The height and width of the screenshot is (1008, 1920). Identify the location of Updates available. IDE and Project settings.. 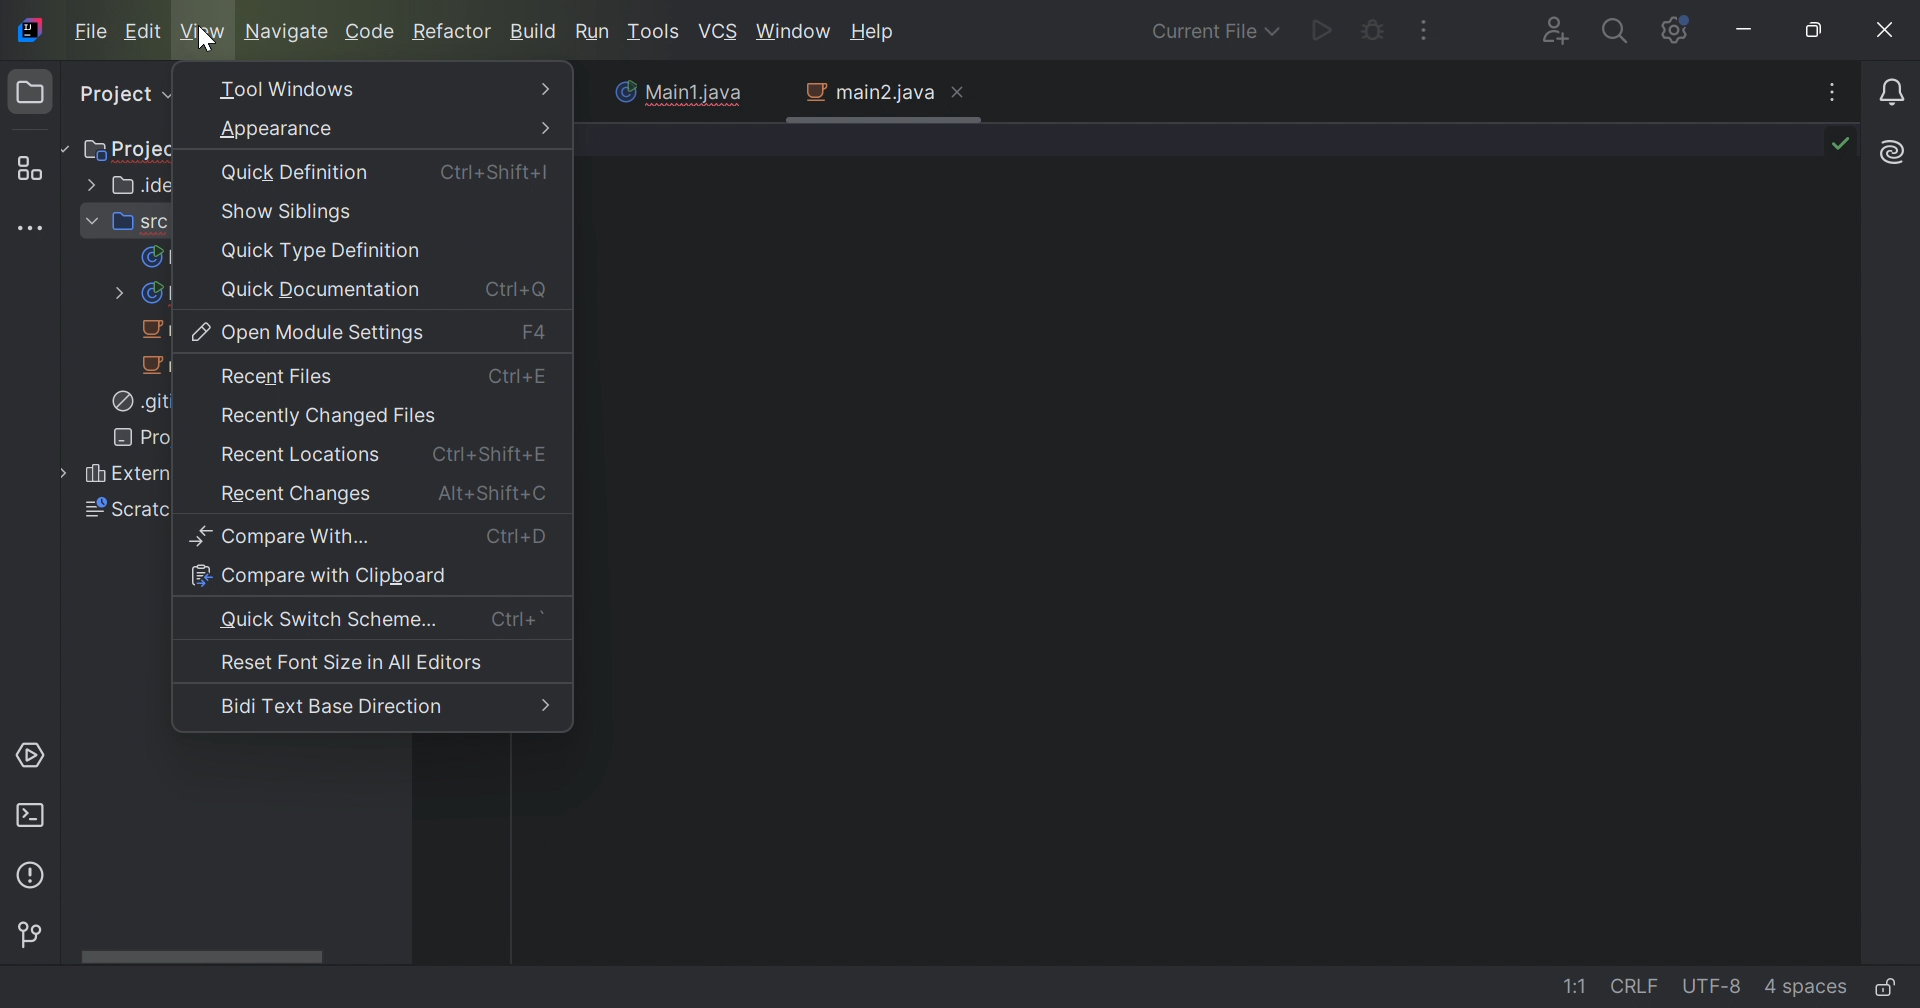
(1675, 30).